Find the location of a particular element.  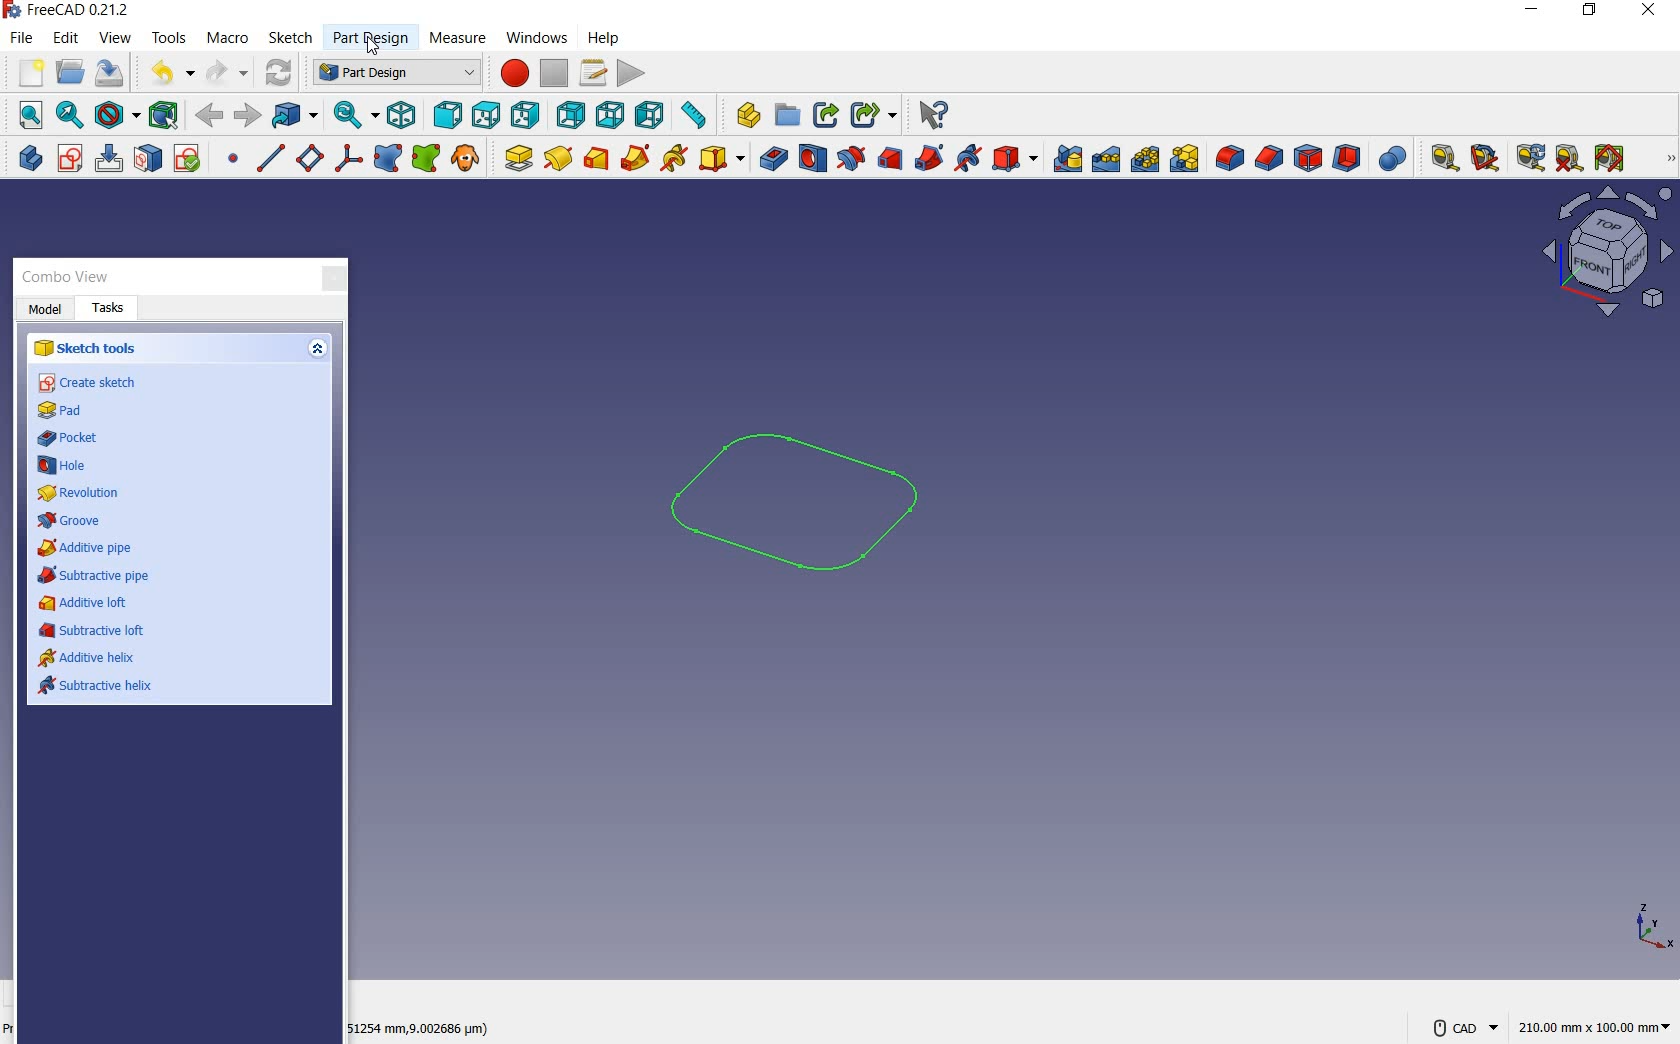

hole is located at coordinates (812, 159).